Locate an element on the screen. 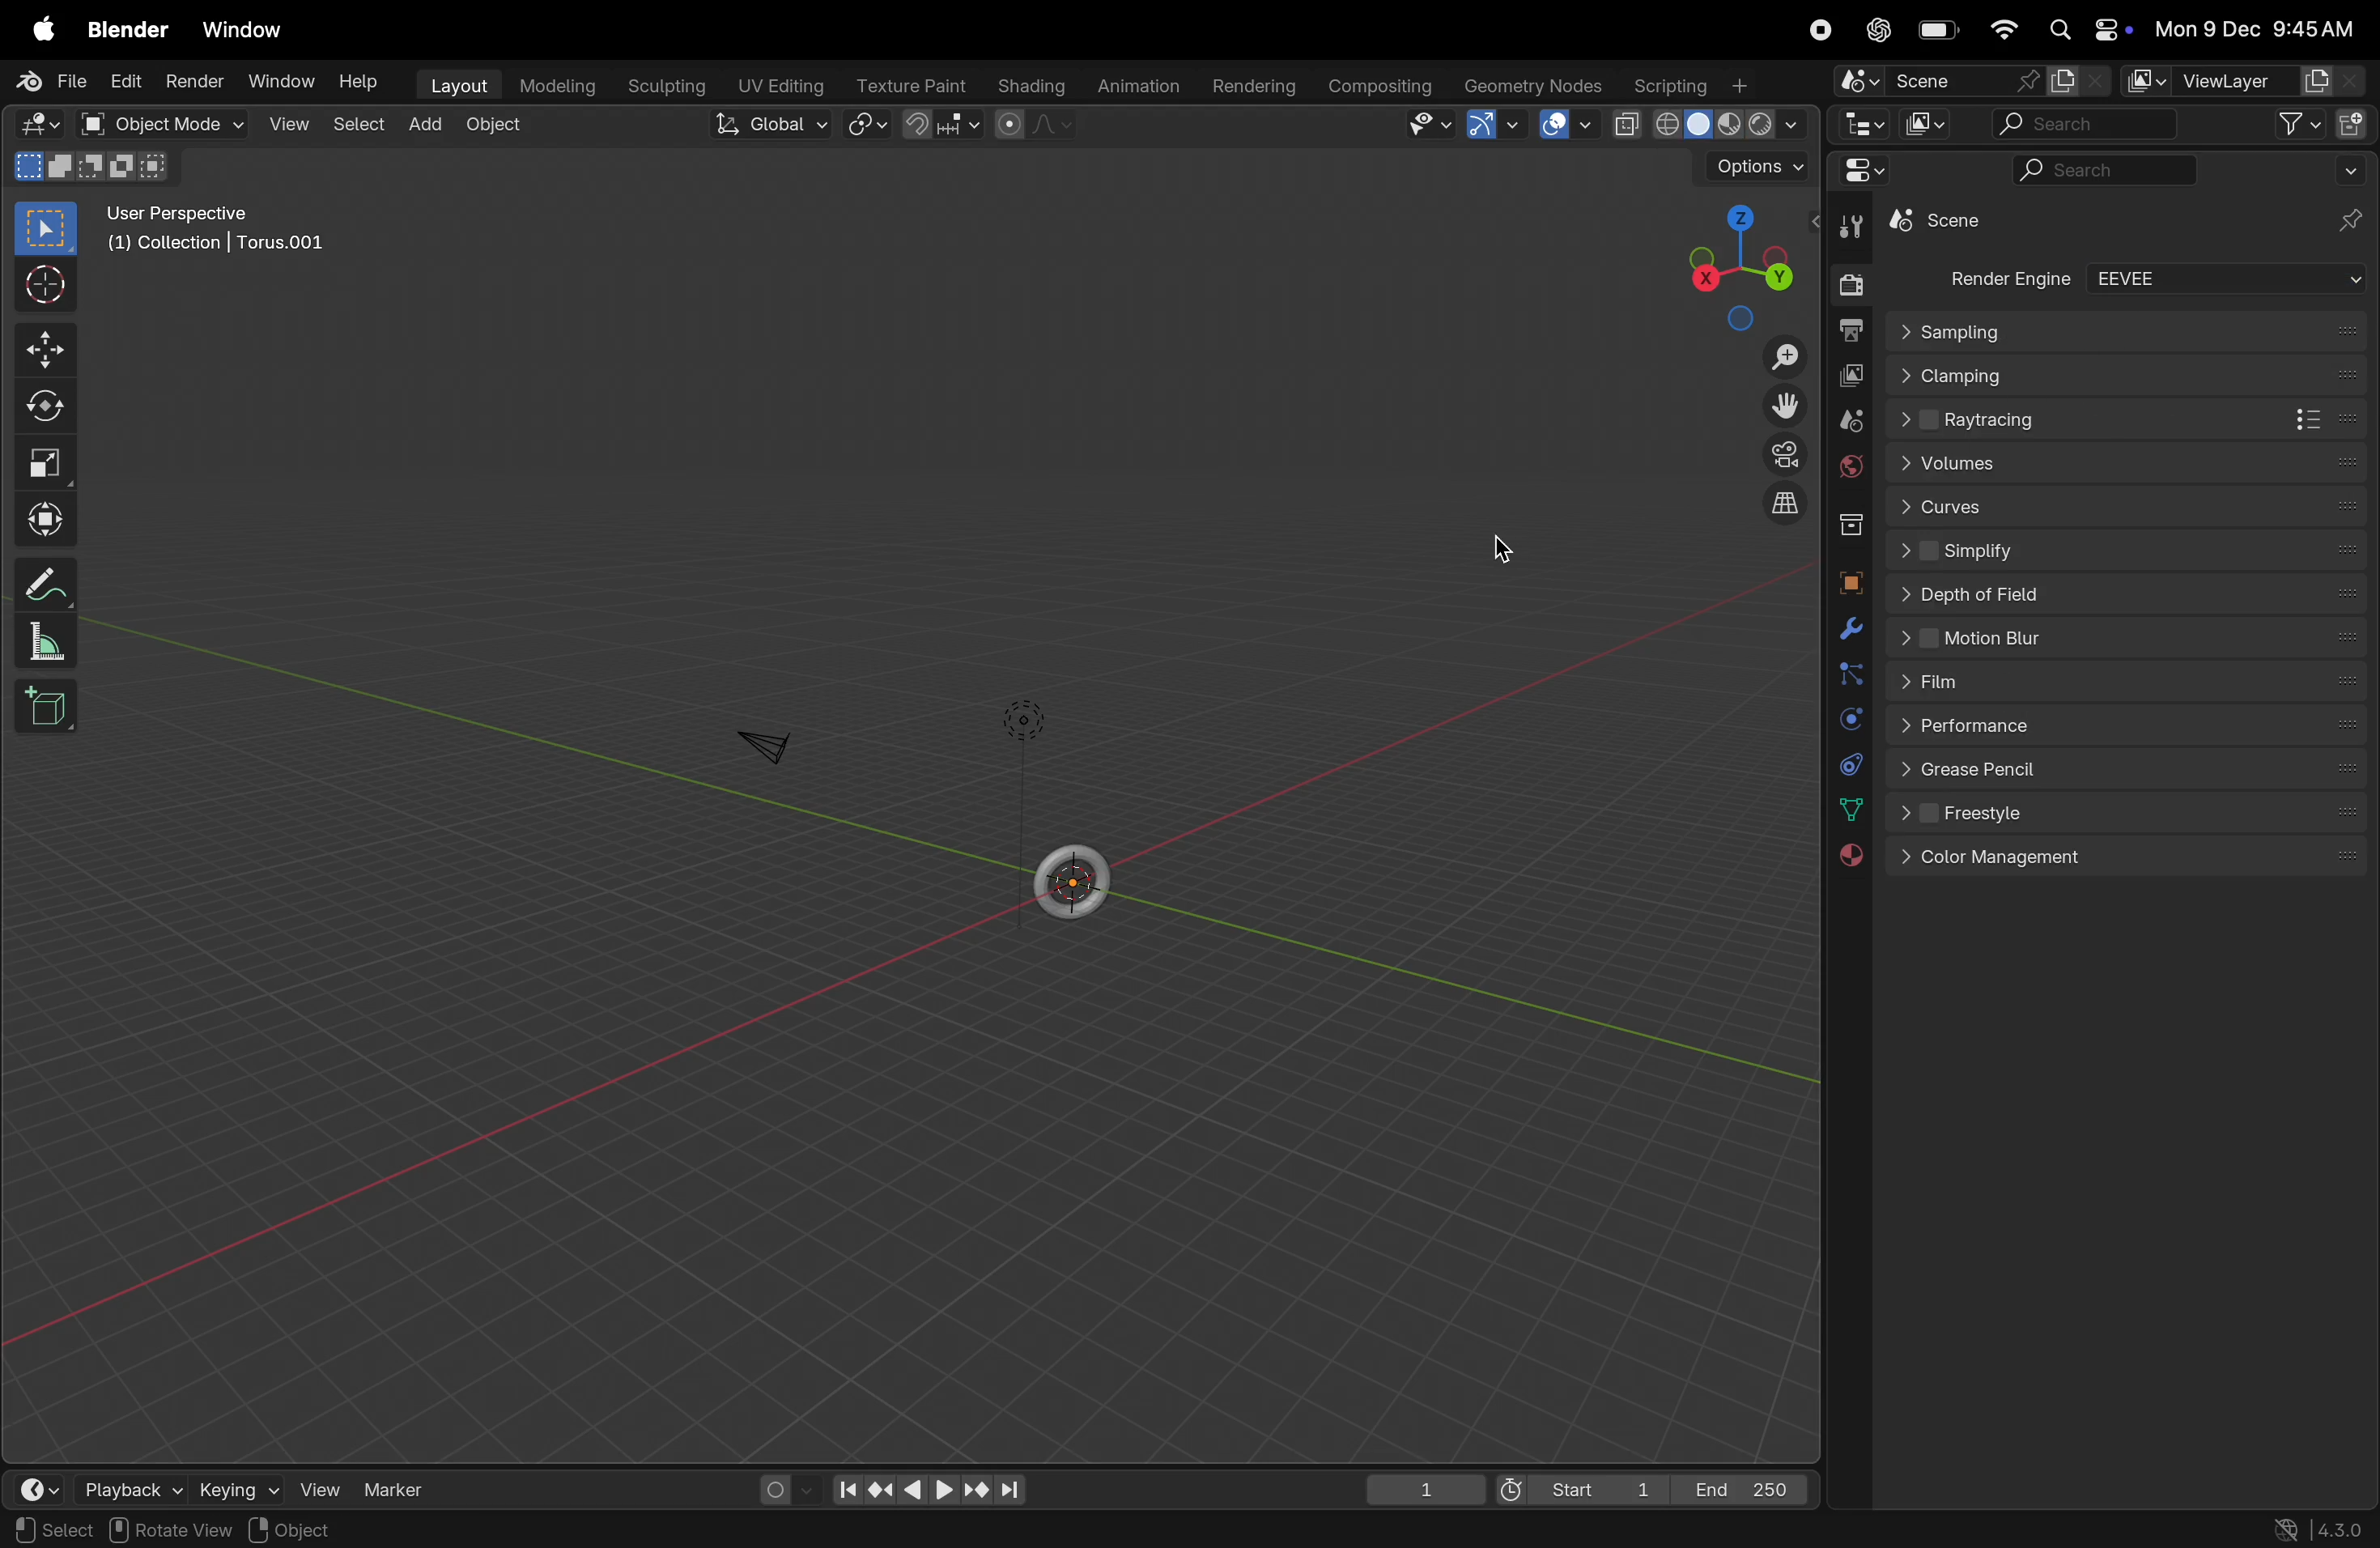 This screenshot has height=1548, width=2380. chatgpt is located at coordinates (1876, 30).